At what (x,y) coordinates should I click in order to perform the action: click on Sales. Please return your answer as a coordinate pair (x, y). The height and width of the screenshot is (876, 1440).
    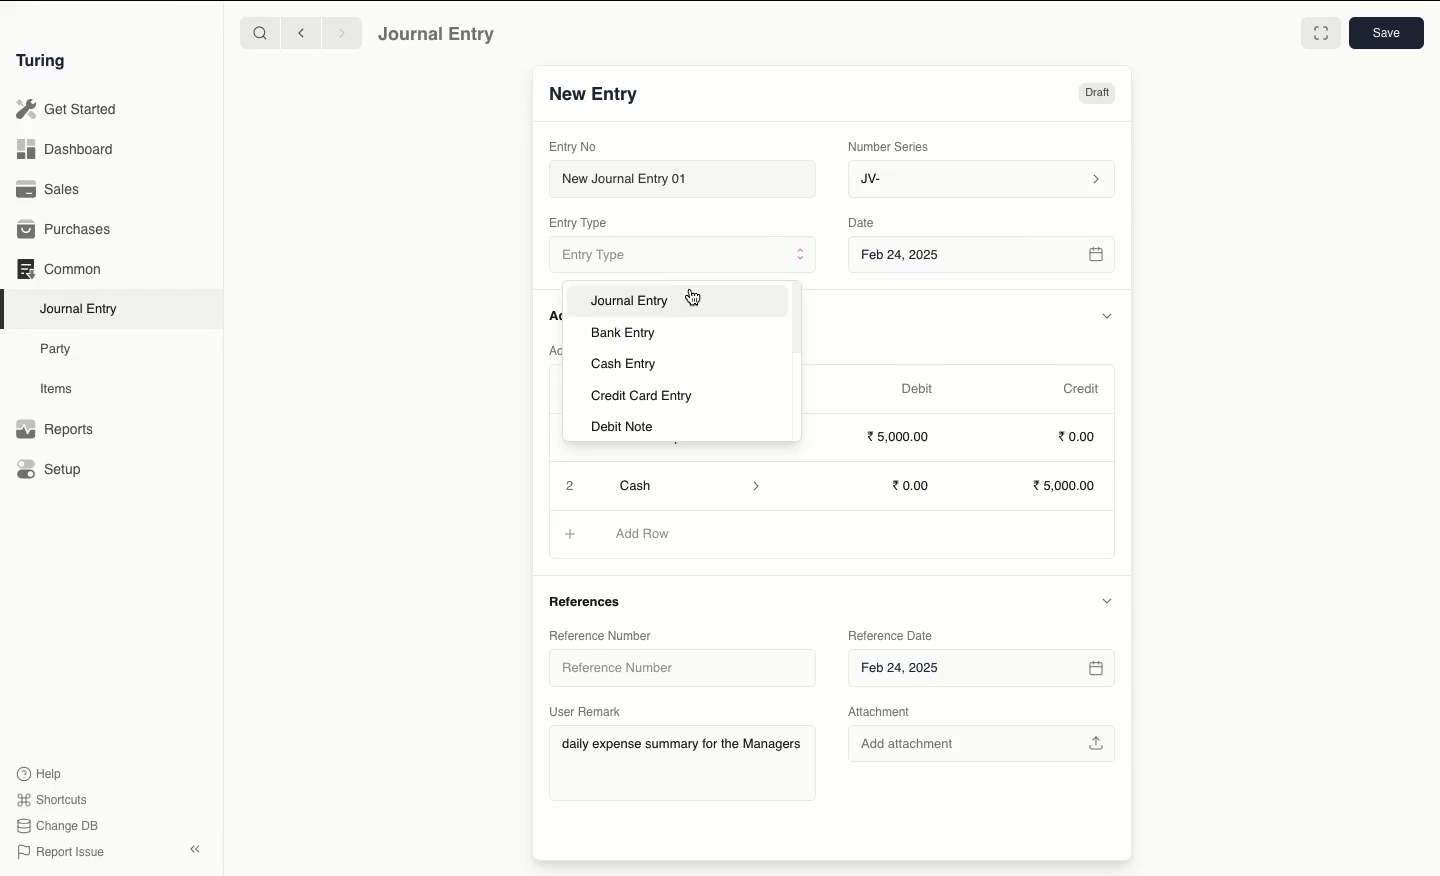
    Looking at the image, I should click on (51, 189).